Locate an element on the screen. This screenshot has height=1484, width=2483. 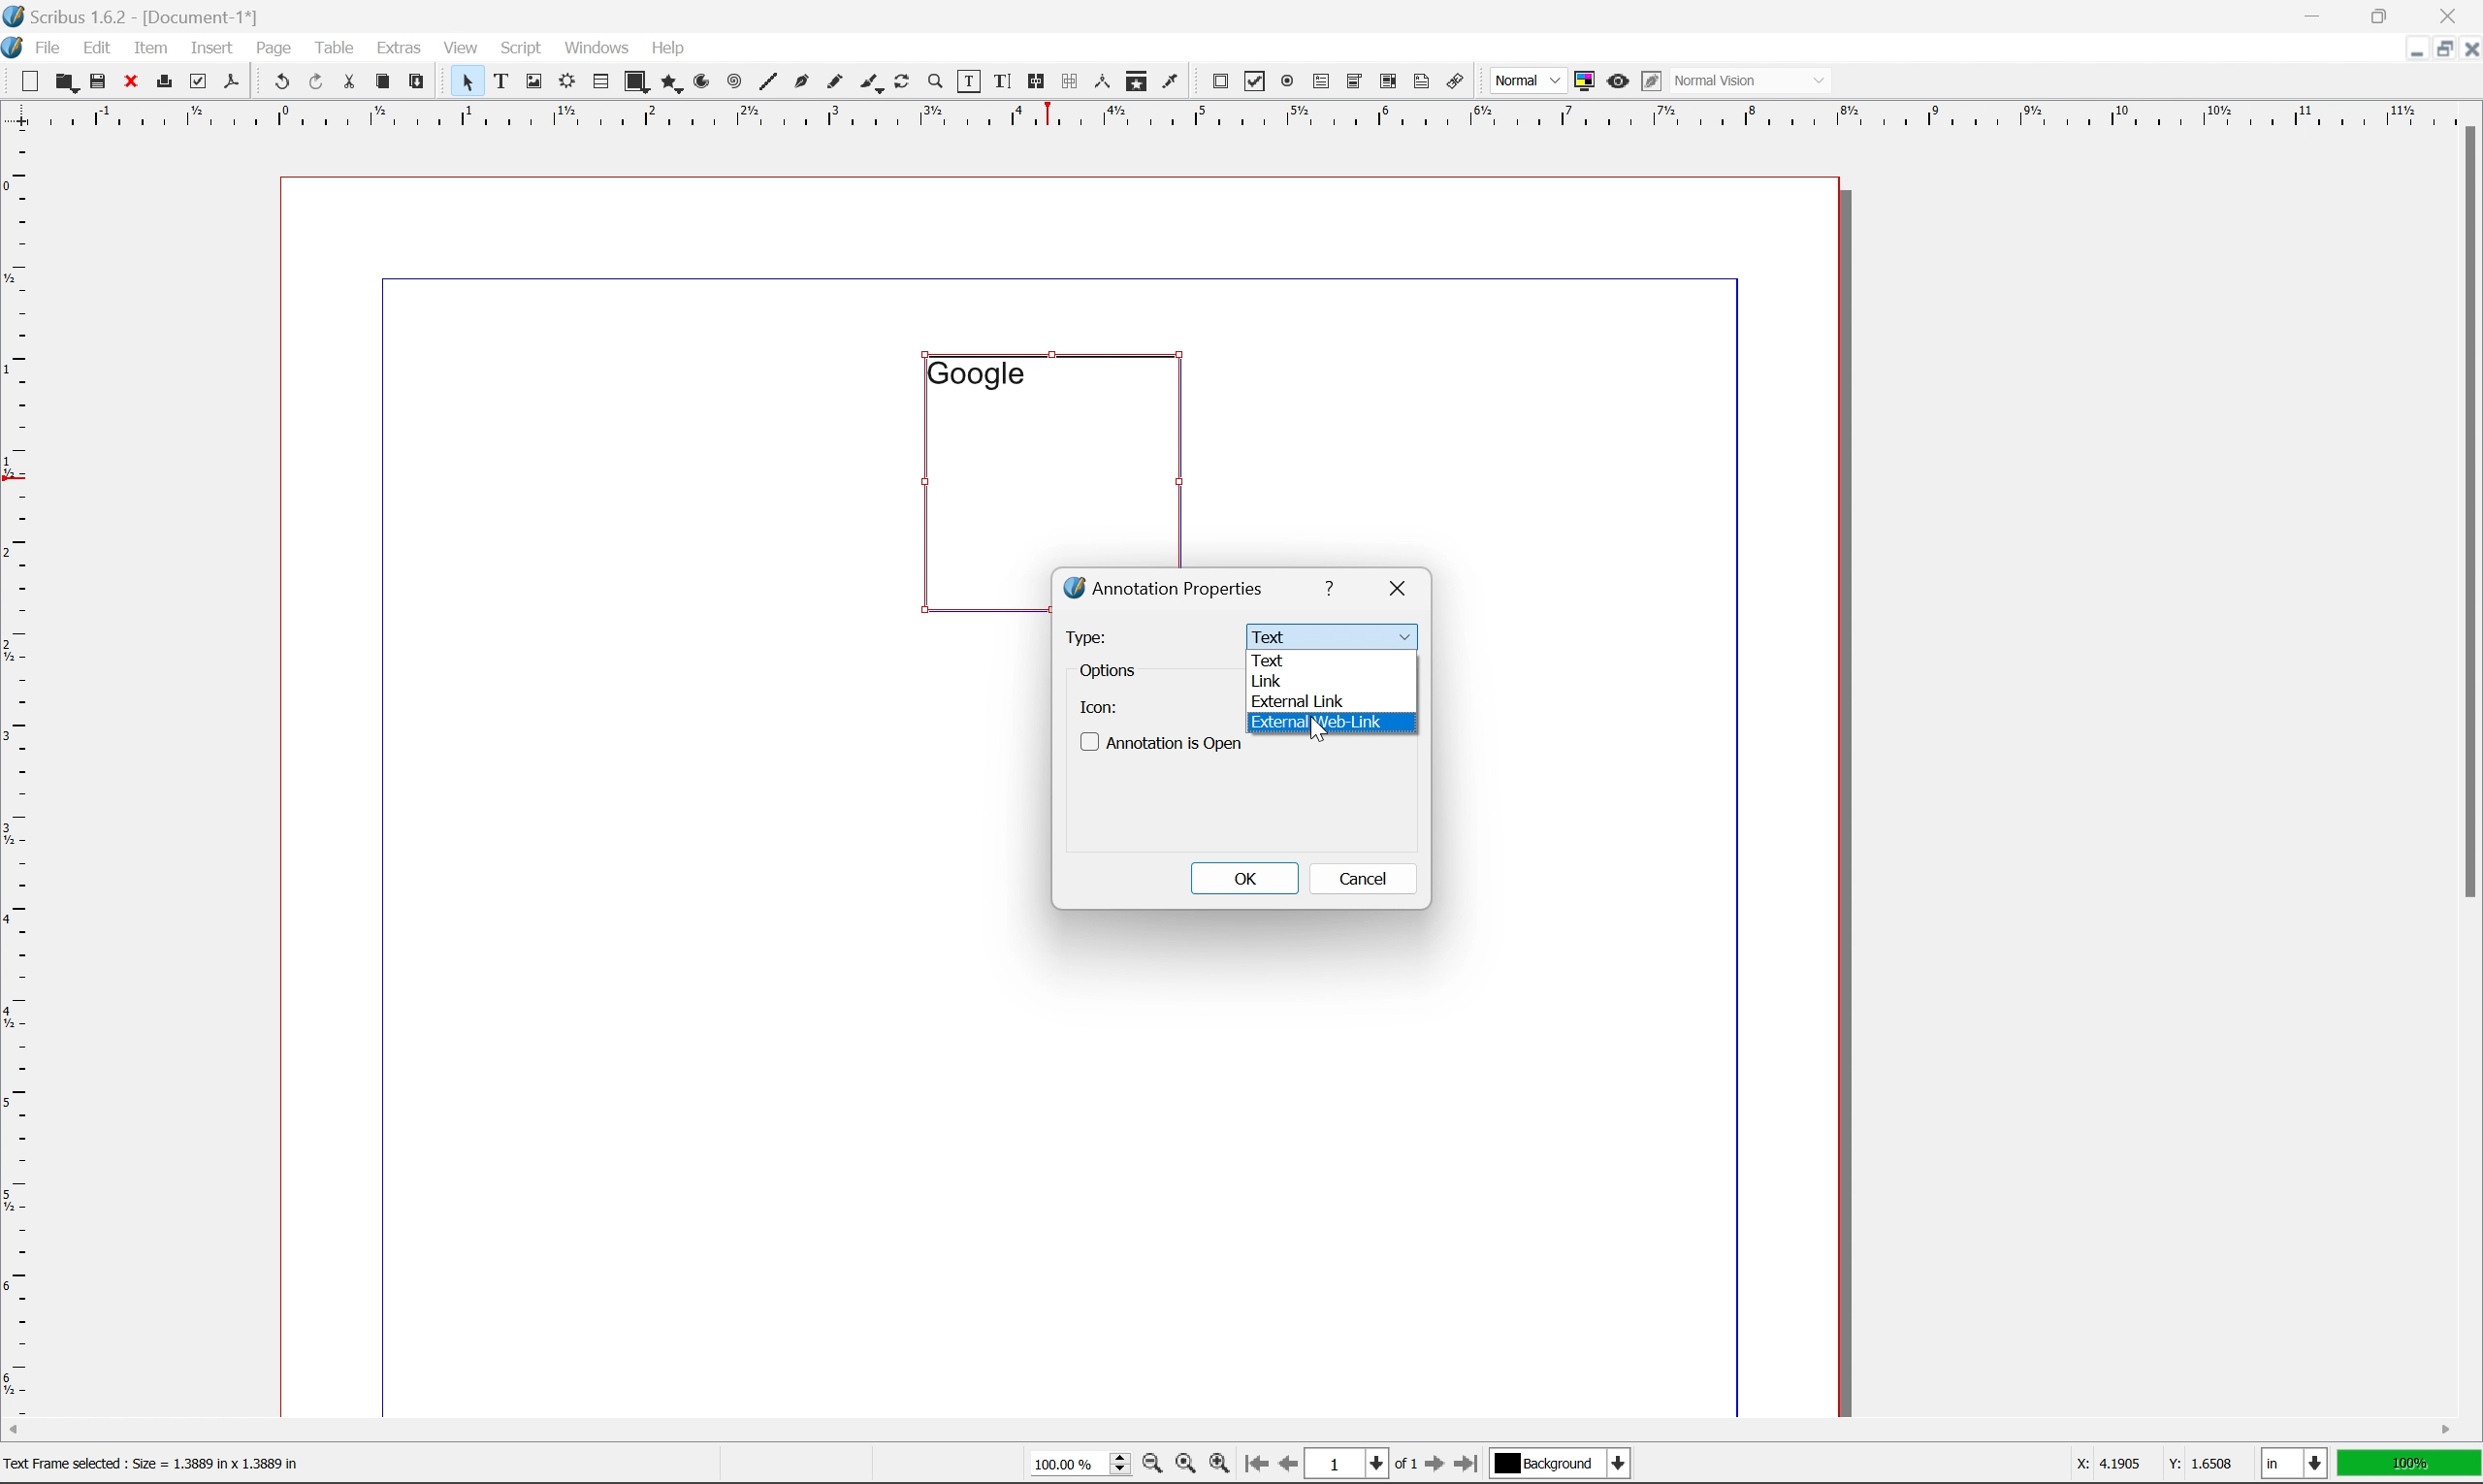
ruler is located at coordinates (1240, 113).